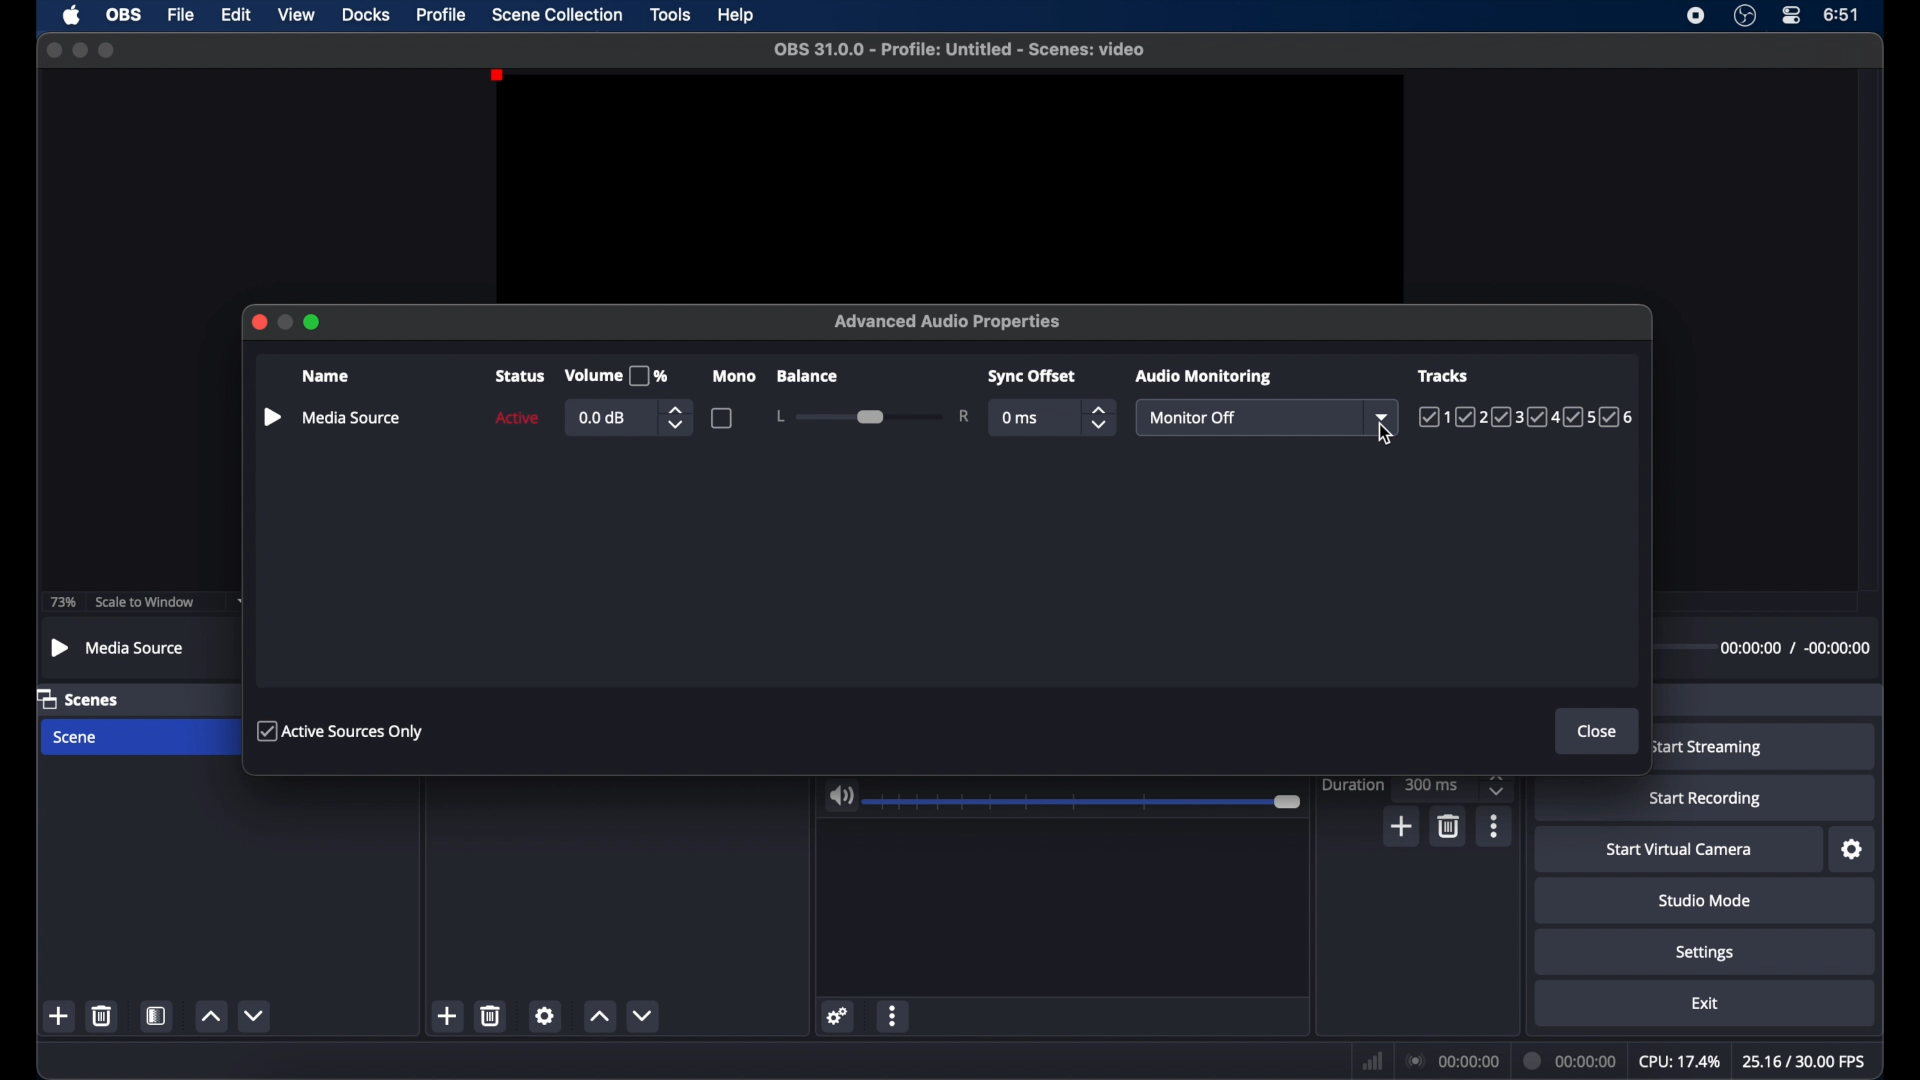  What do you see at coordinates (1031, 376) in the screenshot?
I see `syncoffset` at bounding box center [1031, 376].